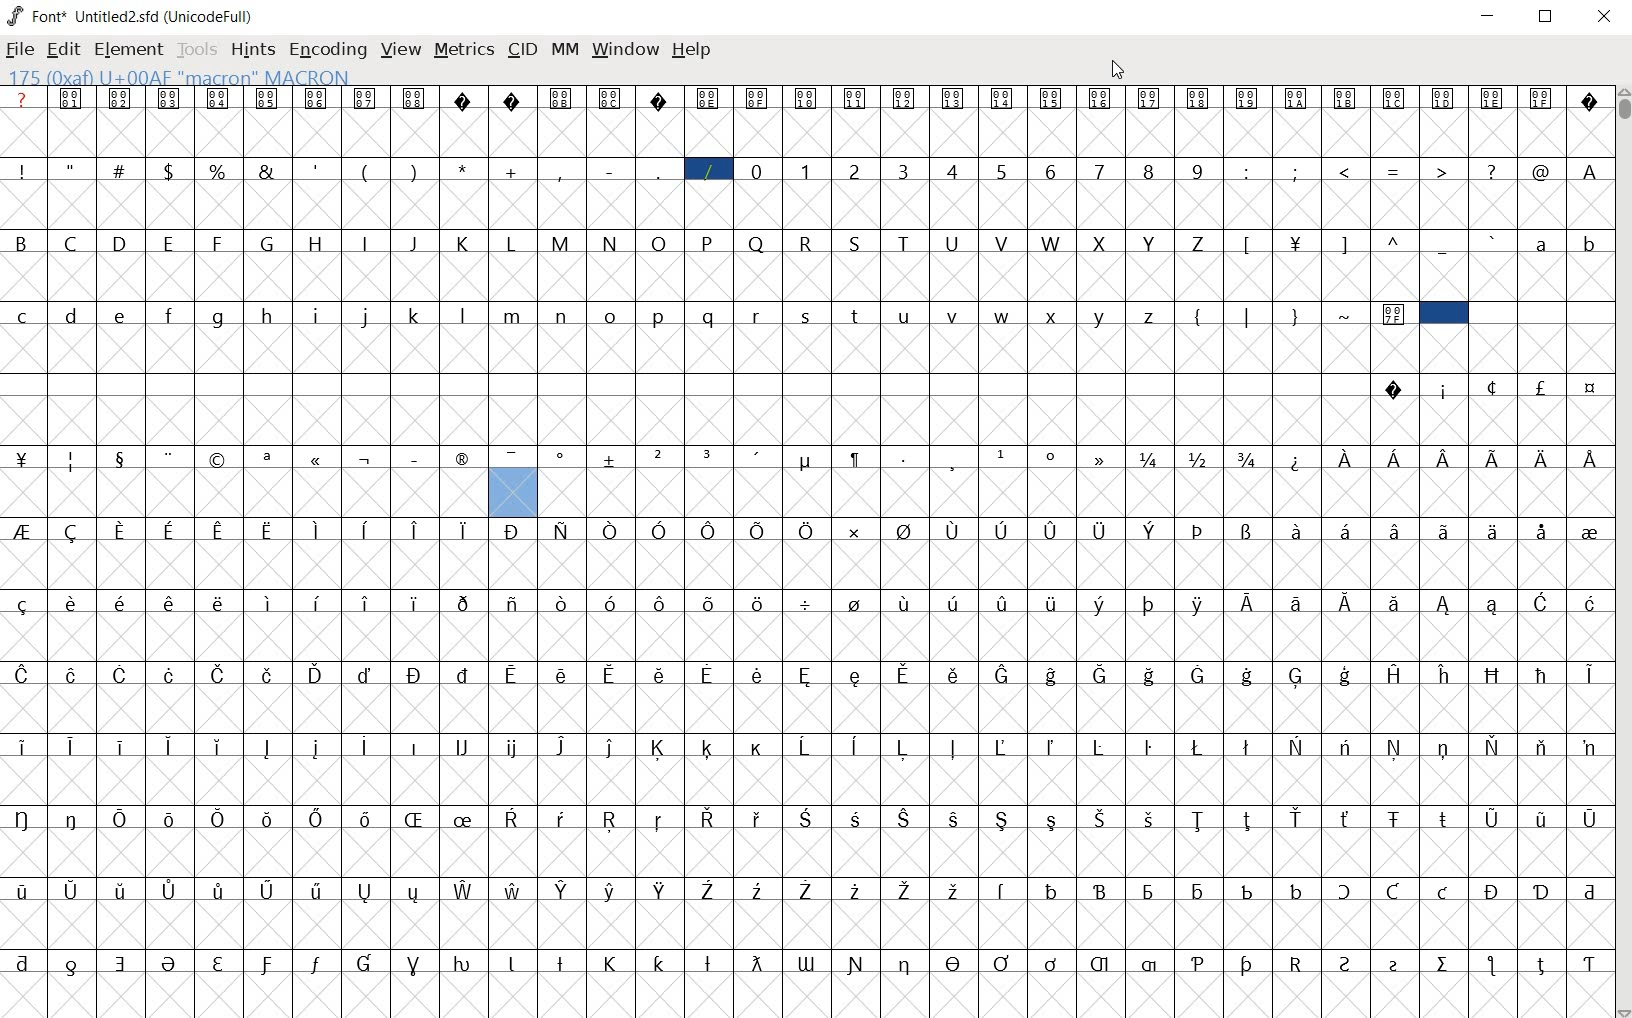 Image resolution: width=1632 pixels, height=1018 pixels. Describe the element at coordinates (1199, 959) in the screenshot. I see `Symbol` at that location.